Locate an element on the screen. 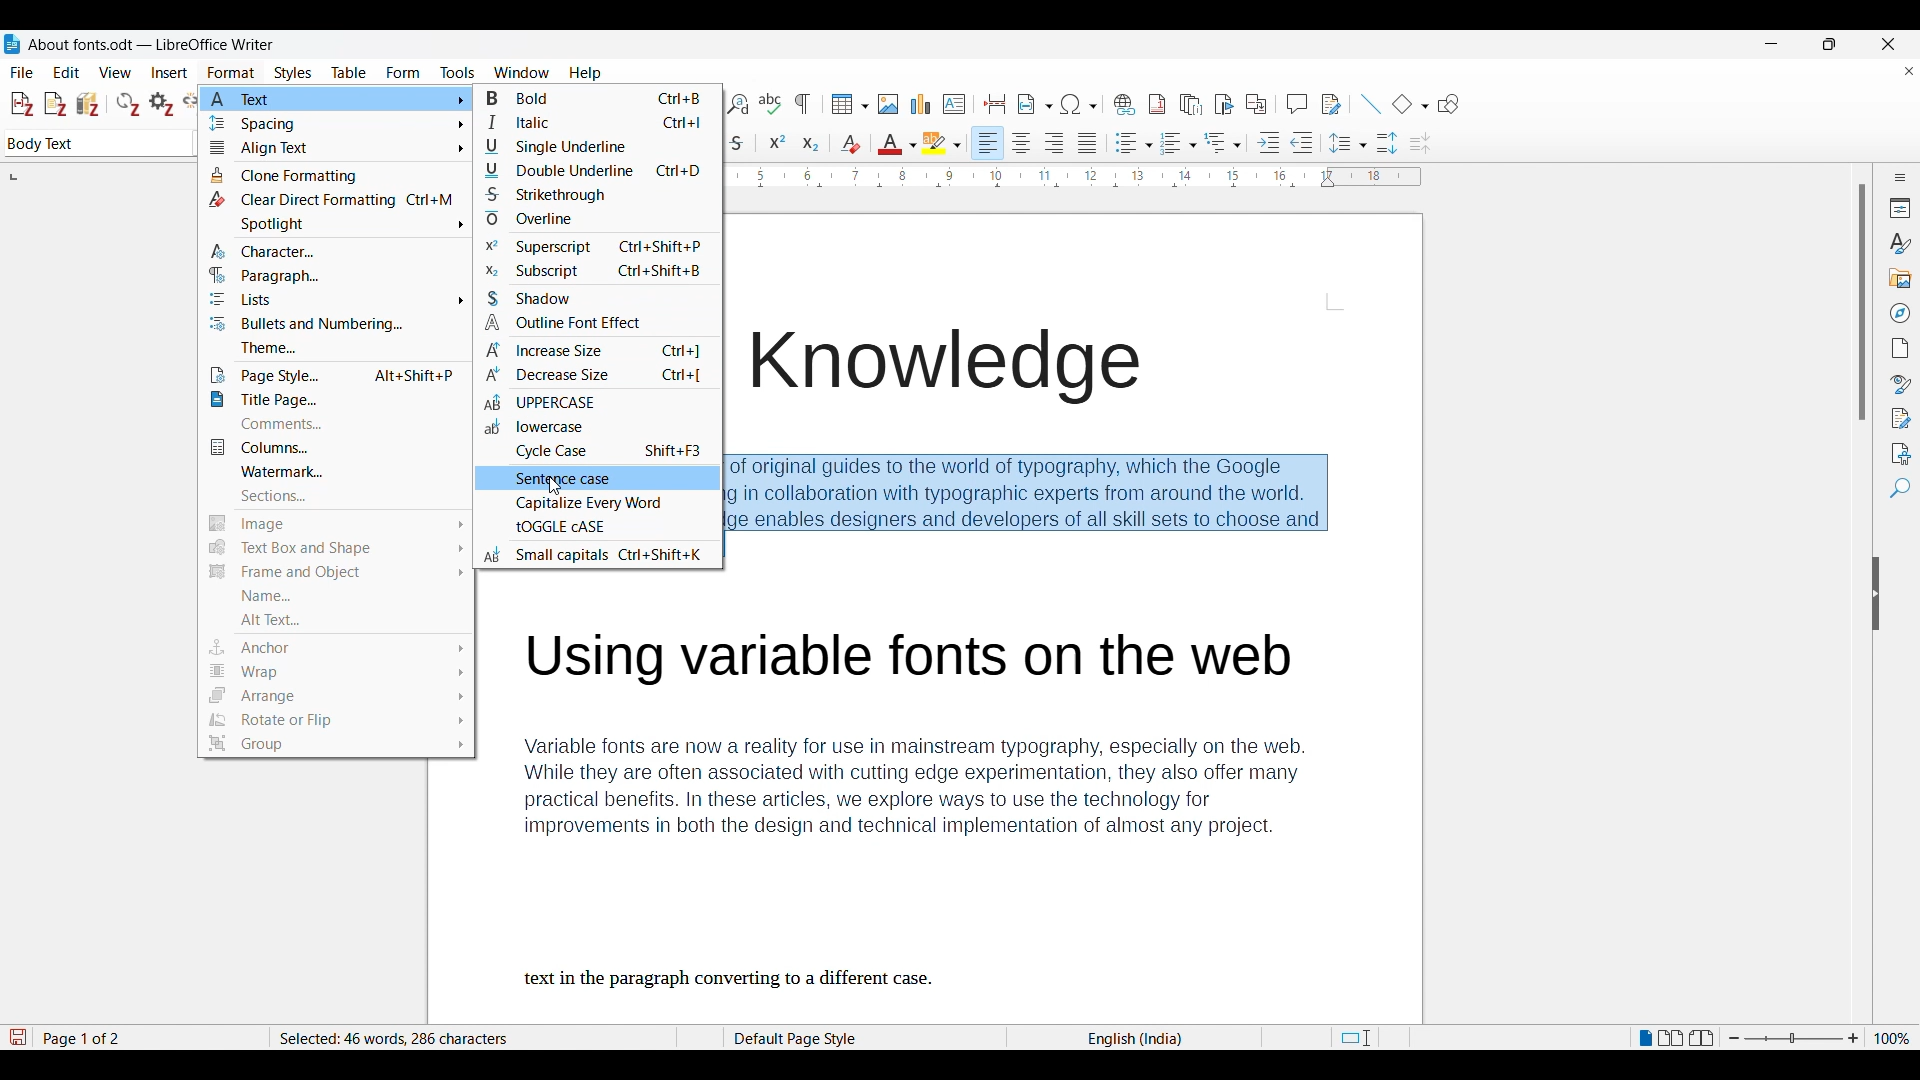 The image size is (1920, 1080). Insert line is located at coordinates (1370, 104).